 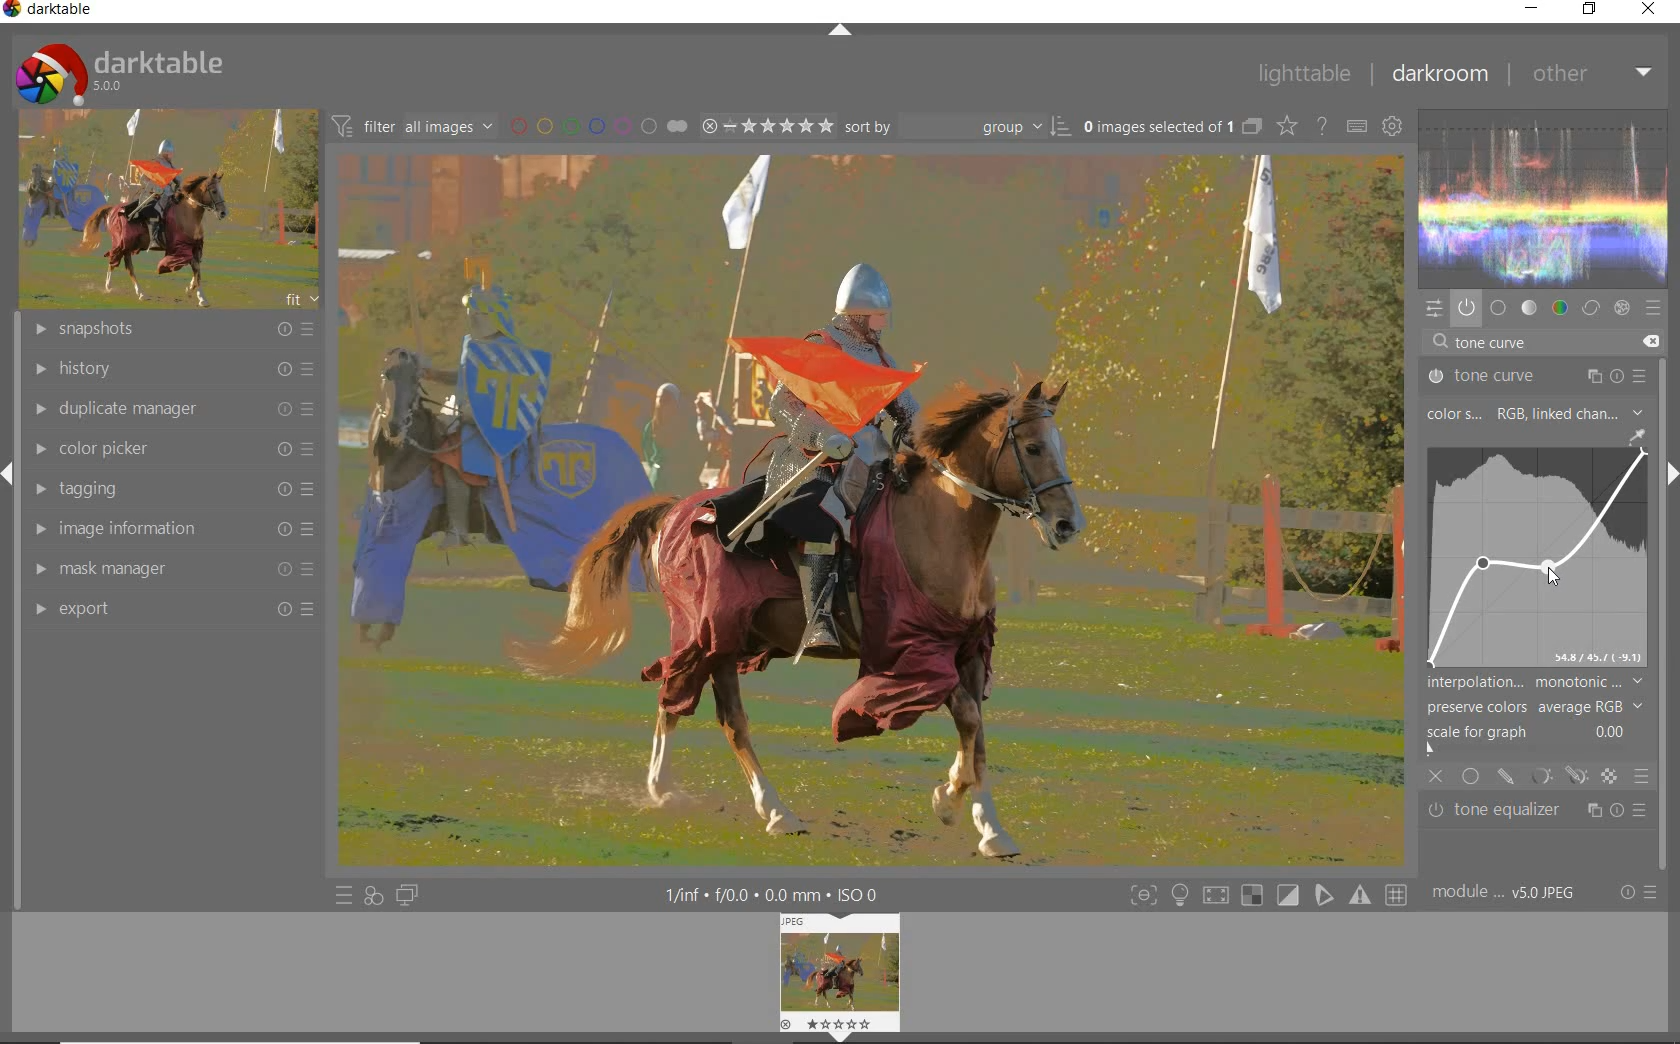 What do you see at coordinates (171, 450) in the screenshot?
I see `color picker` at bounding box center [171, 450].